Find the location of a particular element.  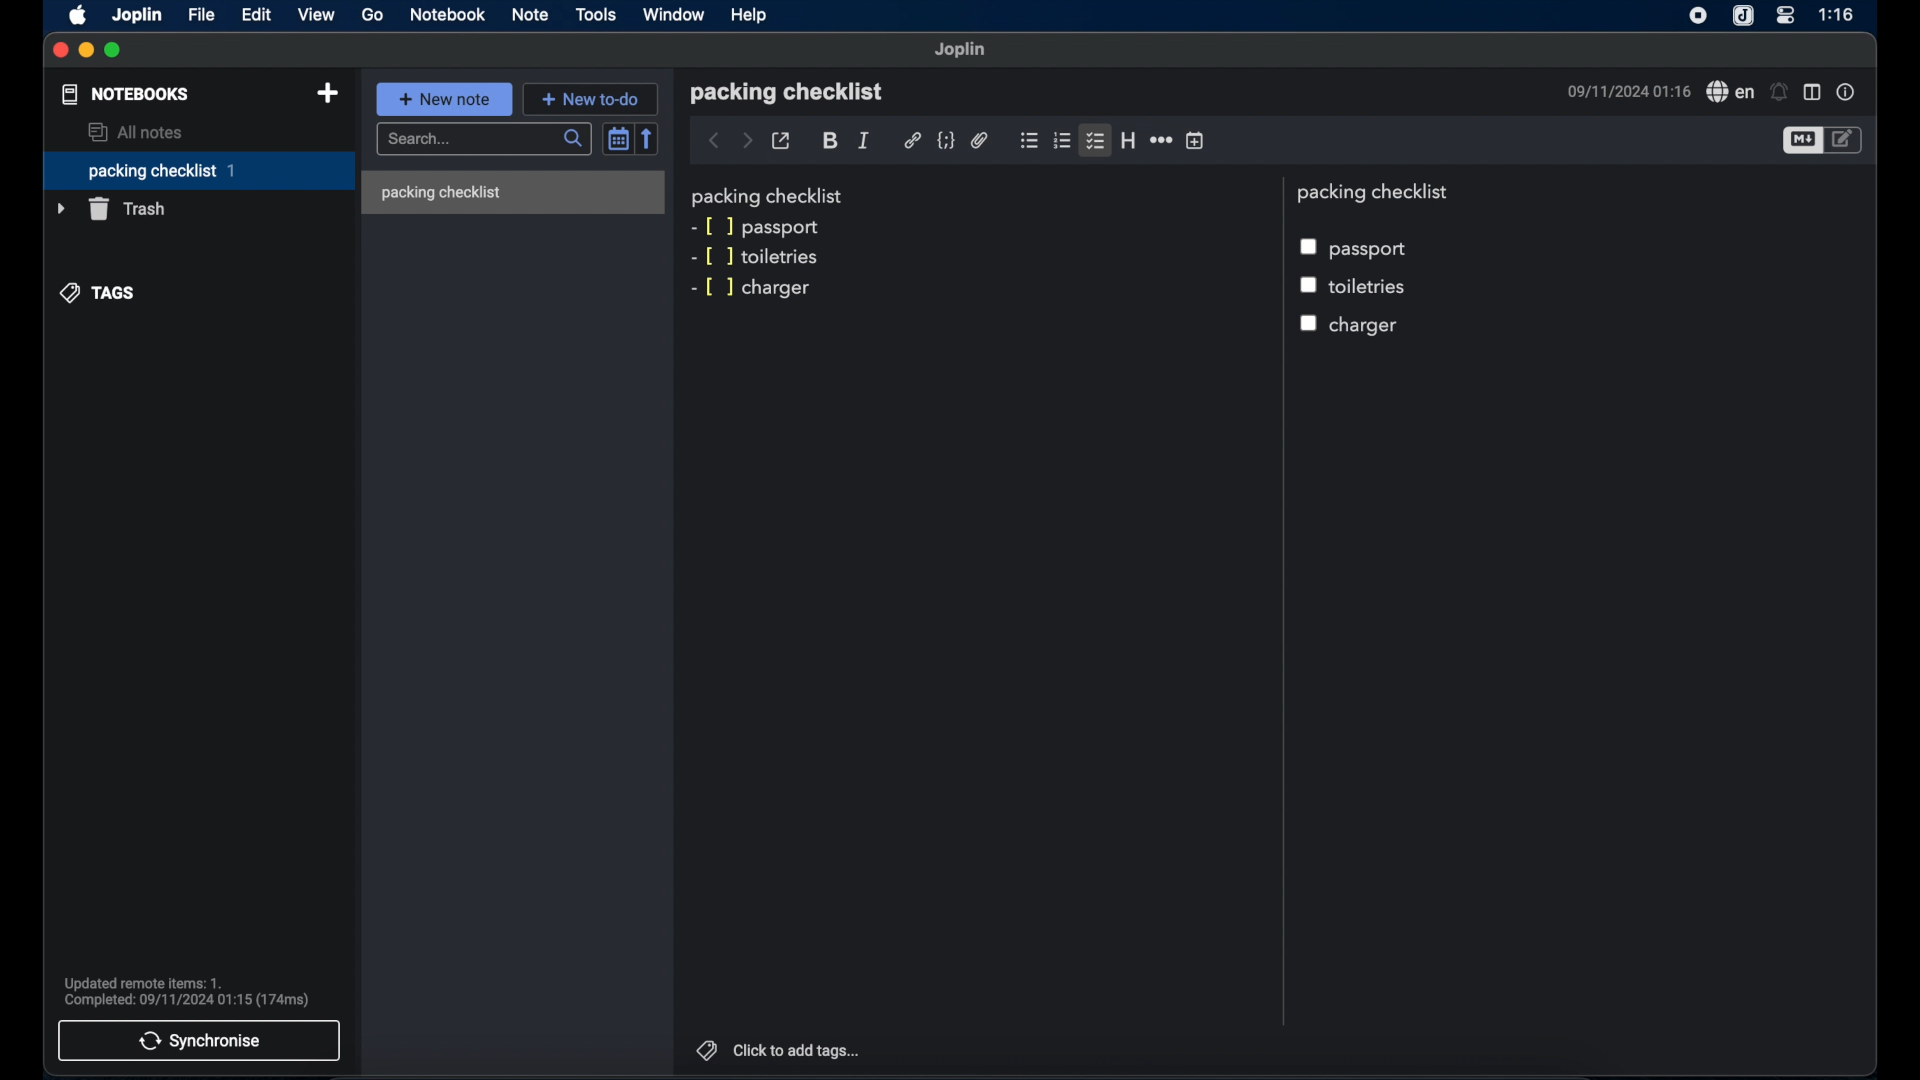

horizontal rule is located at coordinates (1160, 141).